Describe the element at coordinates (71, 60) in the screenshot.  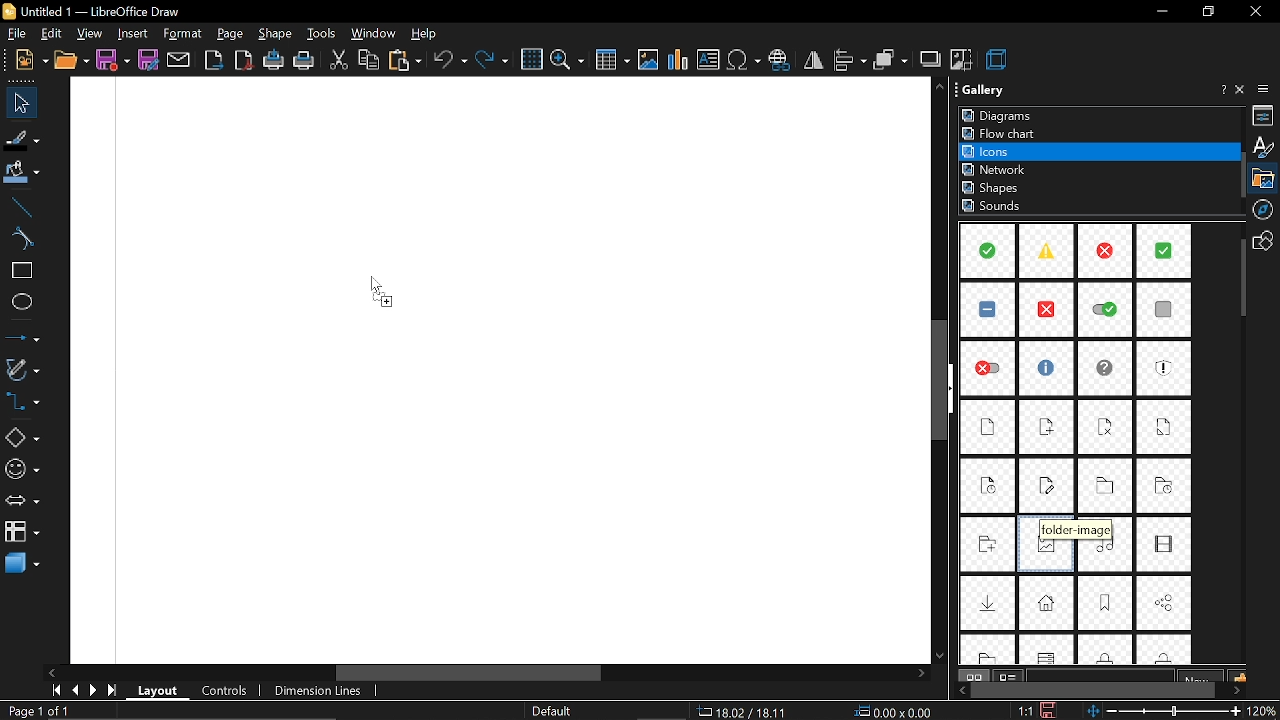
I see `open` at that location.